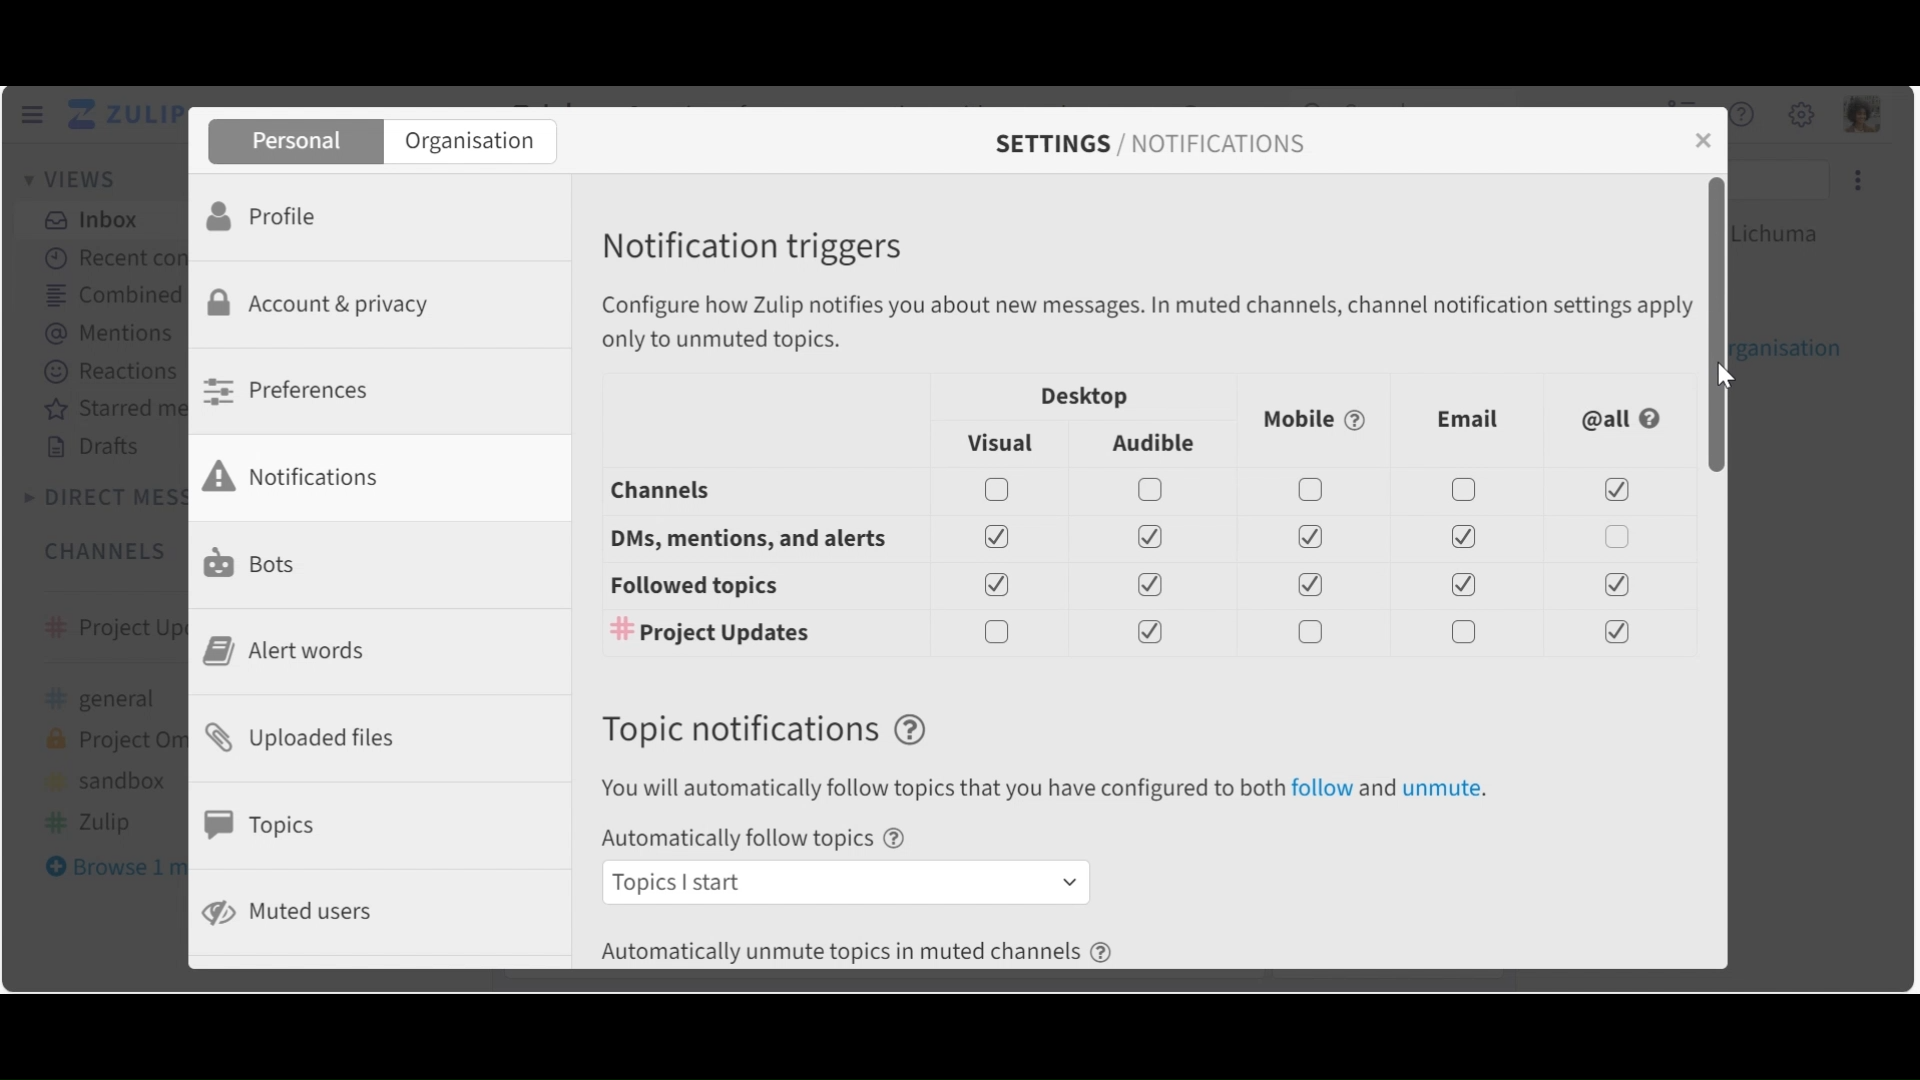 The image size is (1920, 1080). I want to click on #Channel, so click(1133, 631).